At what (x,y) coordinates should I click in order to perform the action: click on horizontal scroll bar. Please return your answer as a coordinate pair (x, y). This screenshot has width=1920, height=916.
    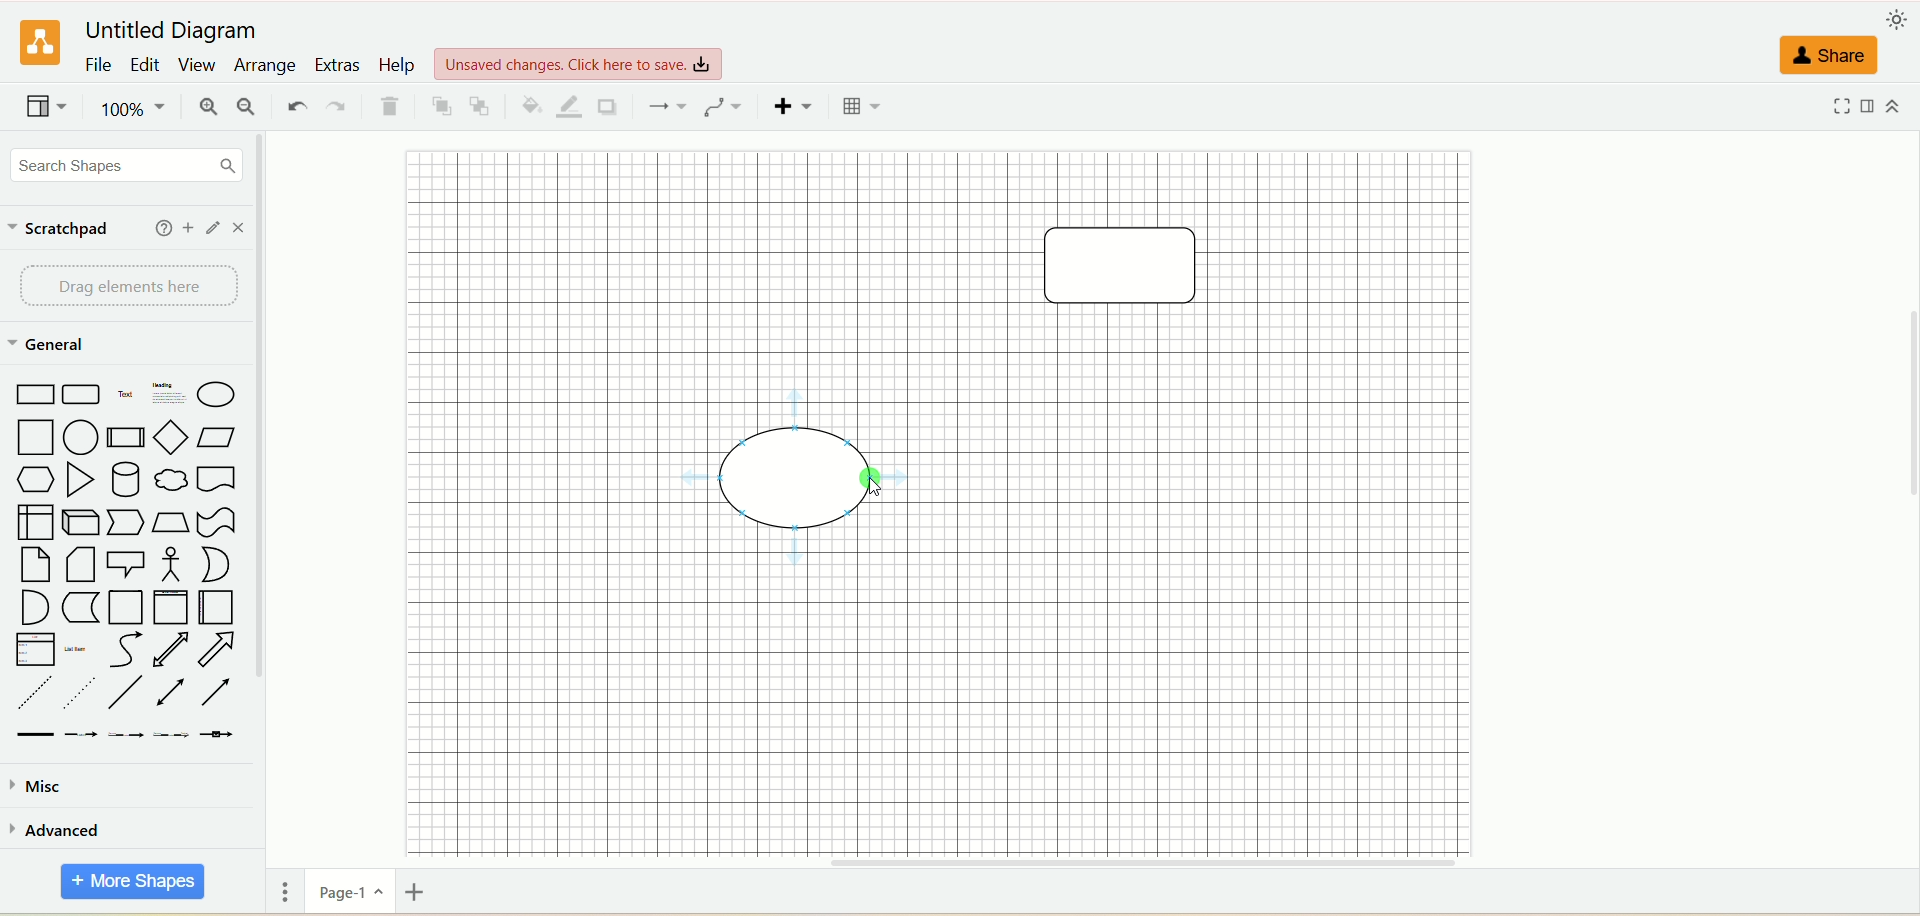
    Looking at the image, I should click on (1088, 863).